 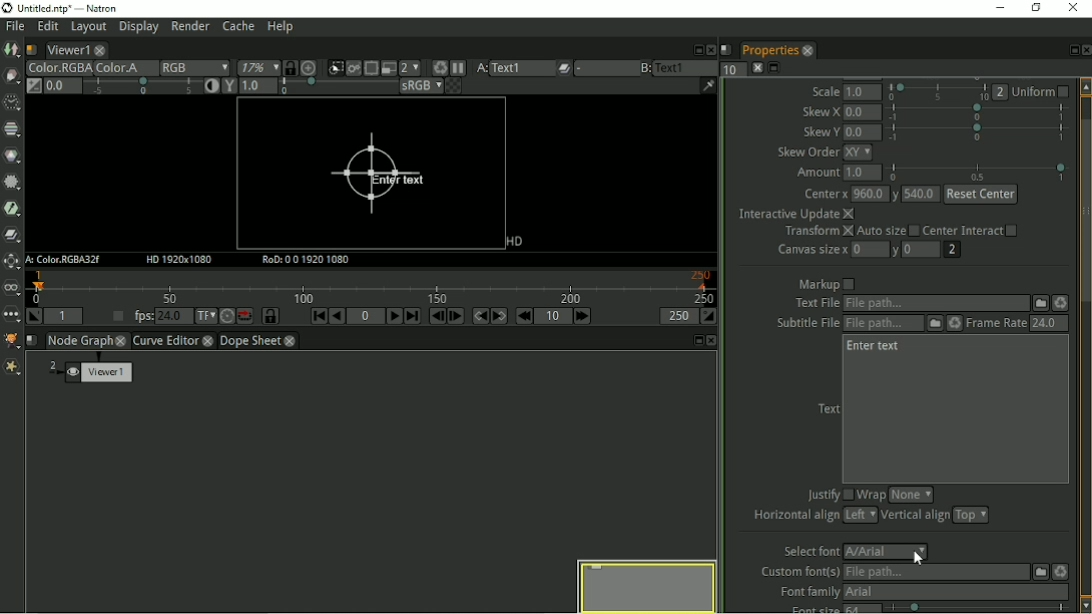 I want to click on Behaviour, so click(x=245, y=316).